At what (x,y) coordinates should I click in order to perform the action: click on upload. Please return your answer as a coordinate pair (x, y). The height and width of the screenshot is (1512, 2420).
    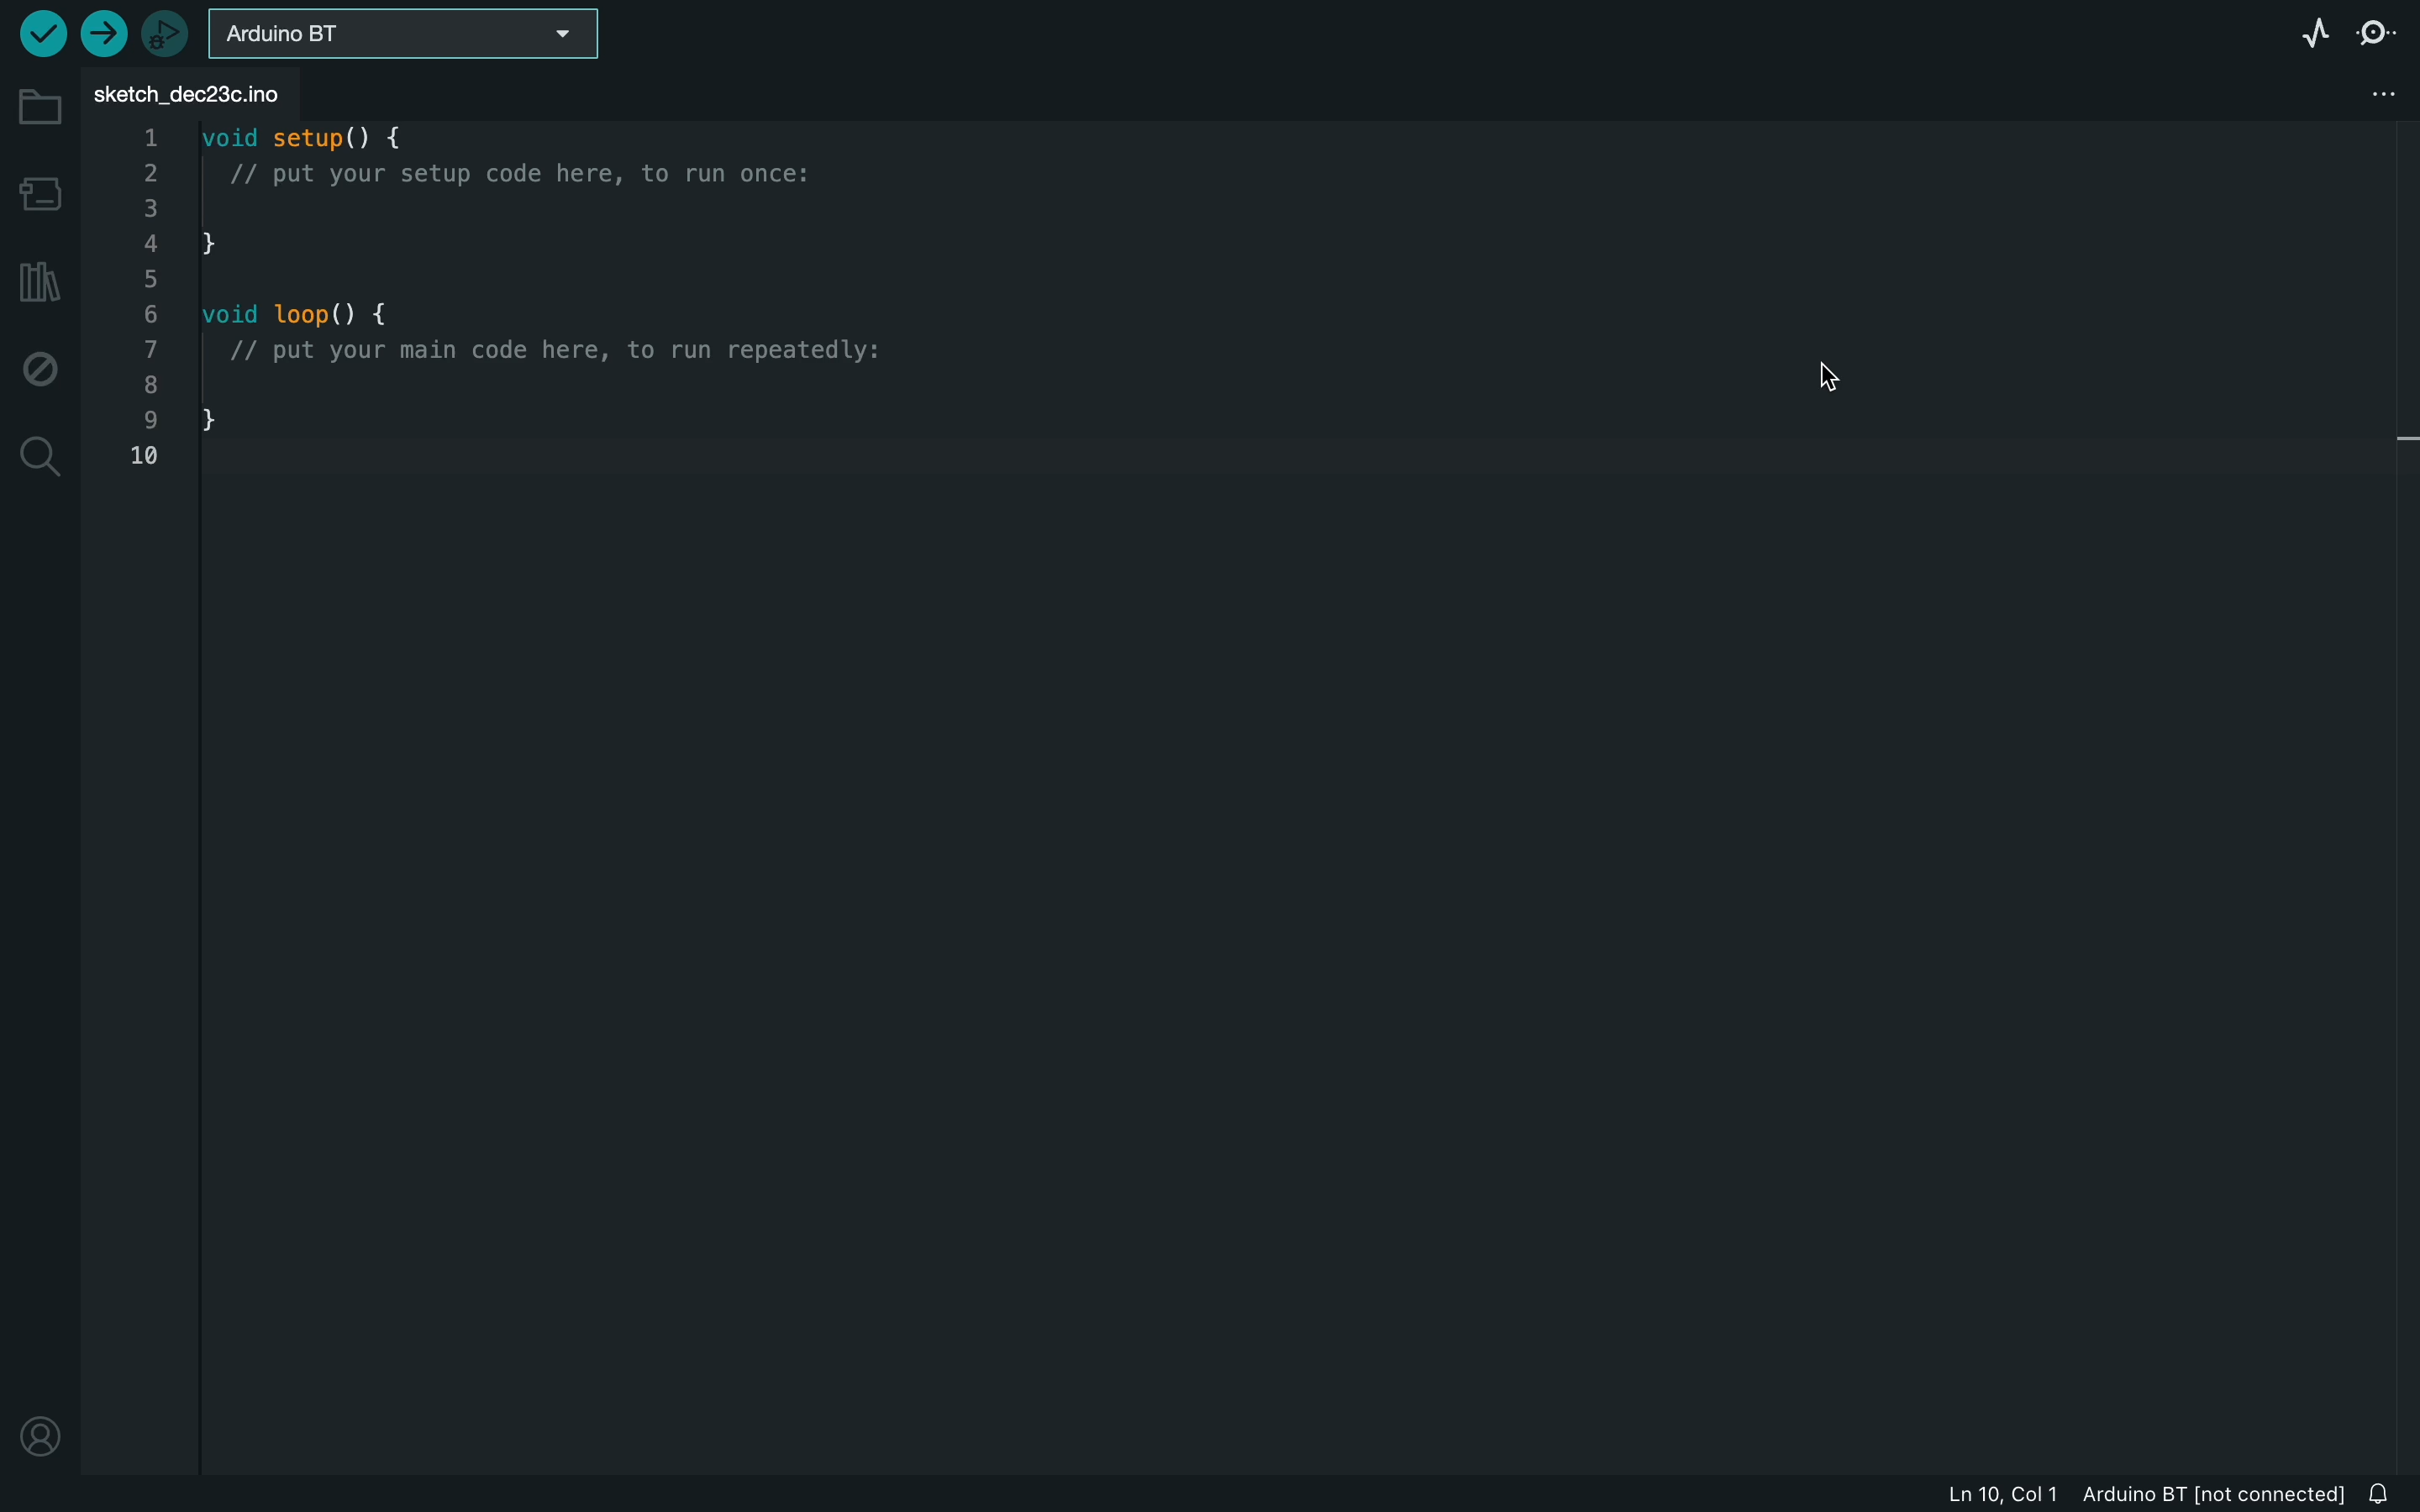
    Looking at the image, I should click on (103, 36).